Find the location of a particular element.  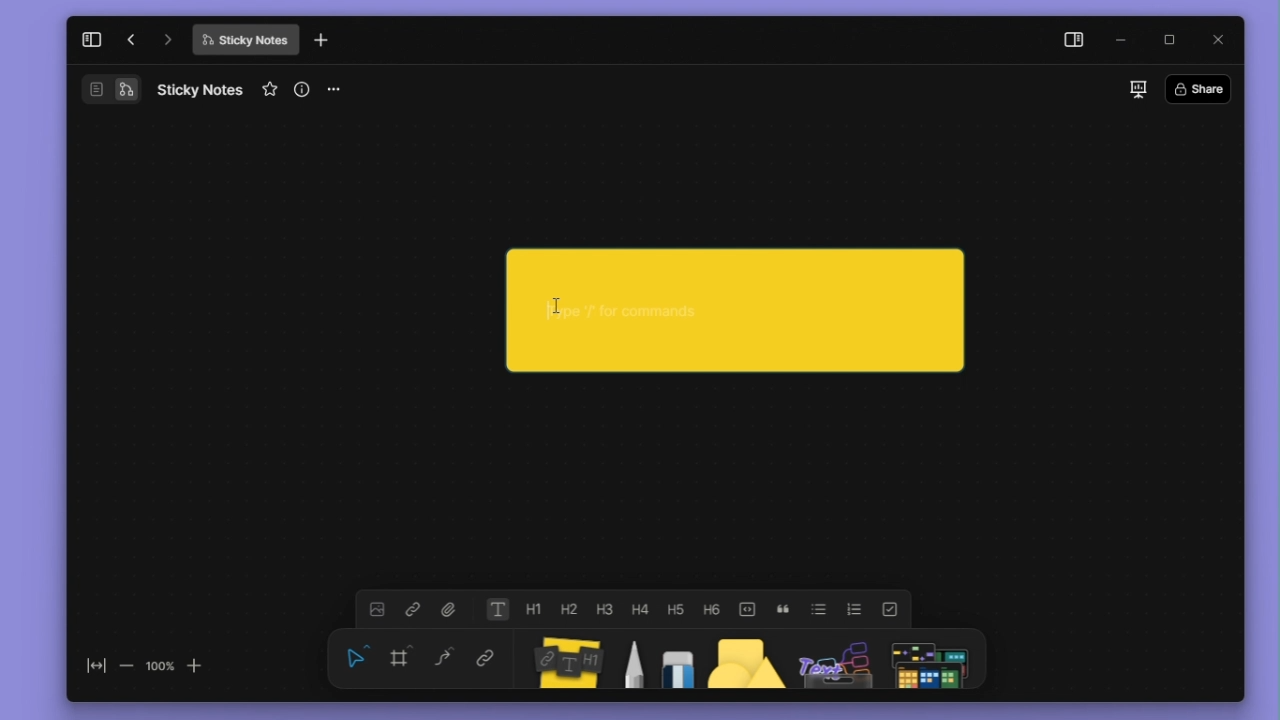

Sticky Notes is located at coordinates (204, 89).